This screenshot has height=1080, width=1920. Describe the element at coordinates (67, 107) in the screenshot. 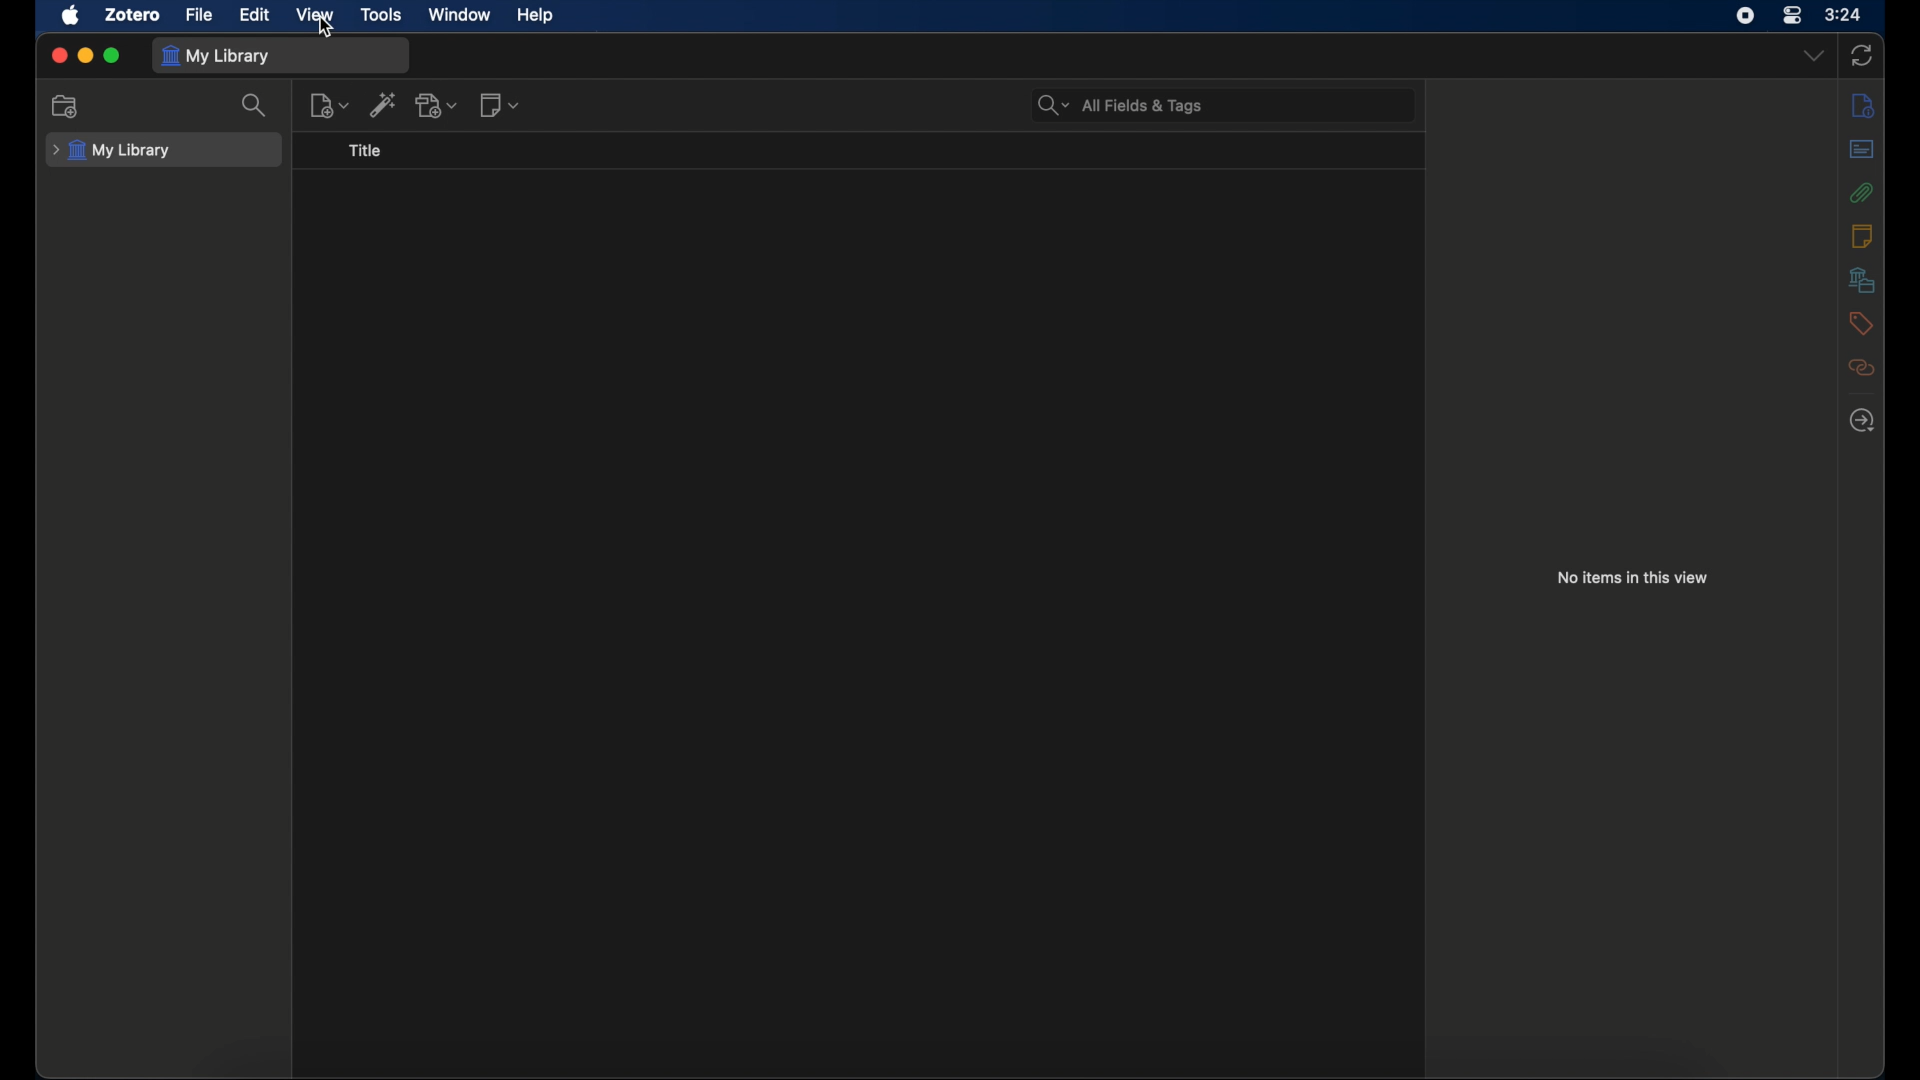

I see `new collection` at that location.